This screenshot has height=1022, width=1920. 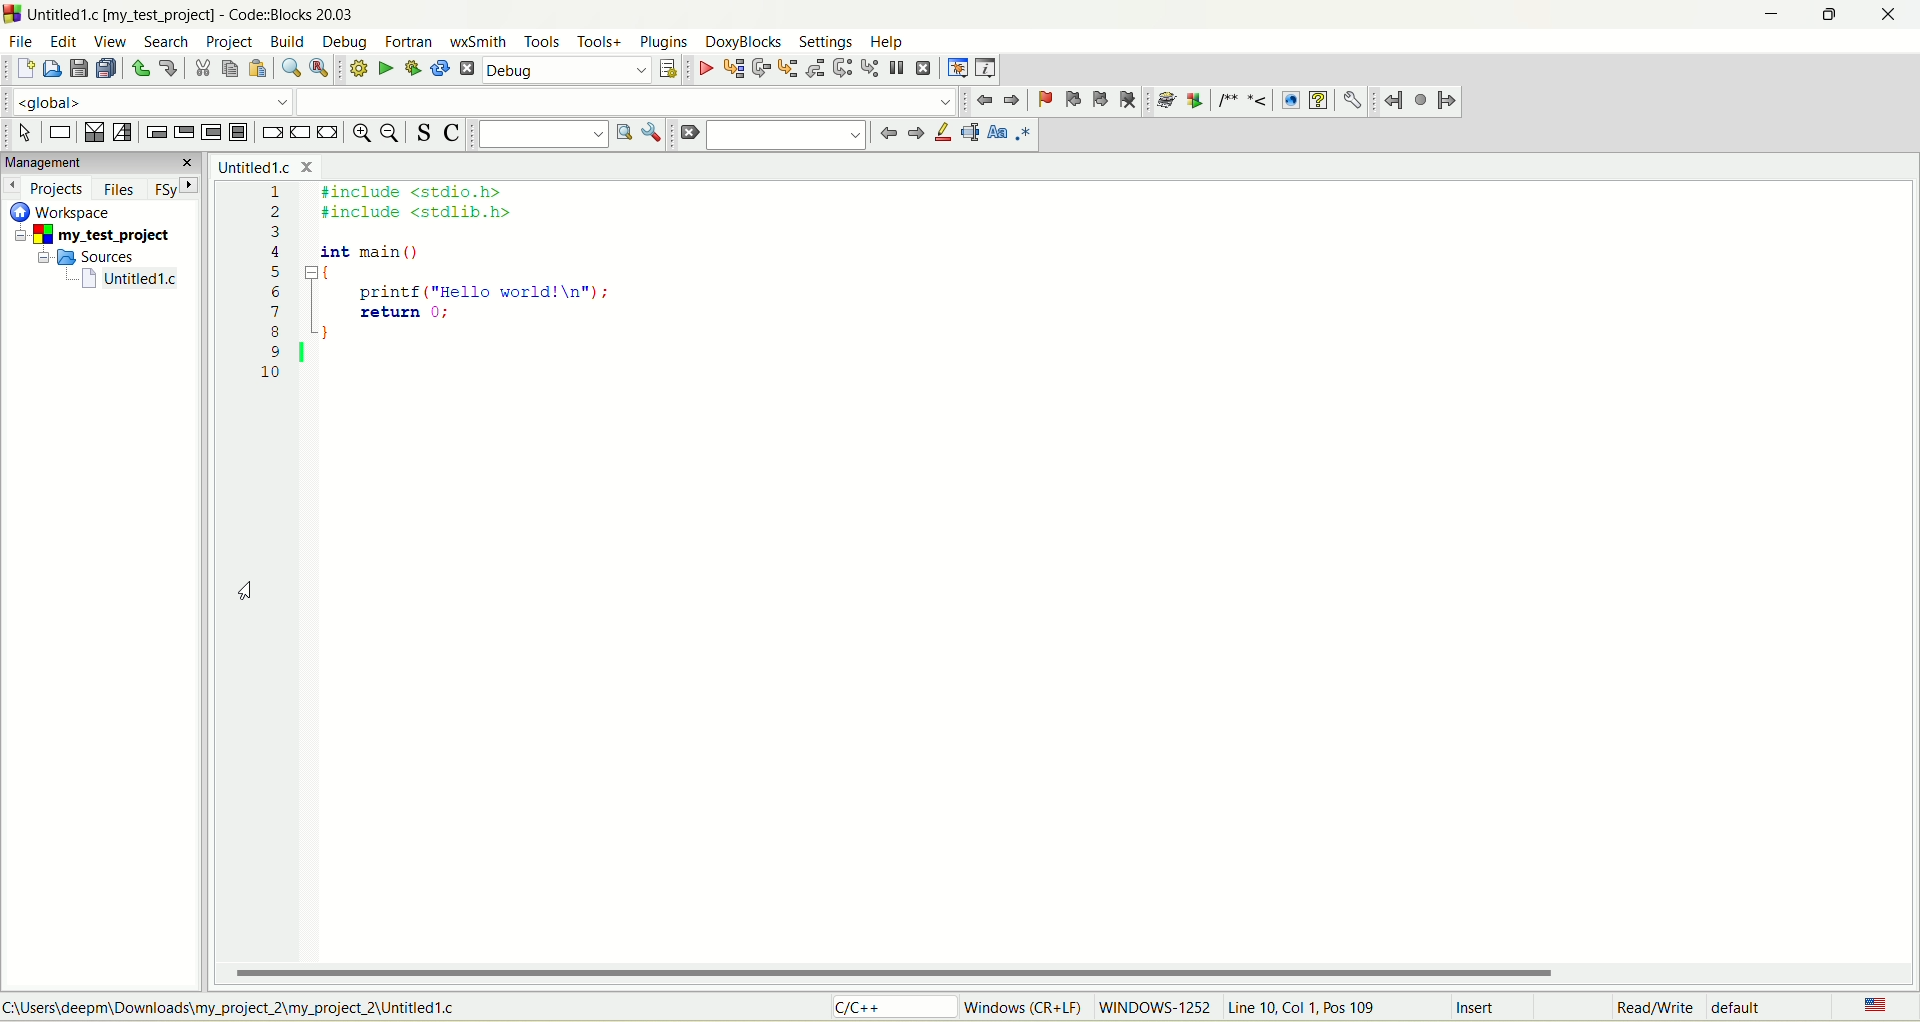 What do you see at coordinates (1025, 1010) in the screenshot?
I see `windows` at bounding box center [1025, 1010].